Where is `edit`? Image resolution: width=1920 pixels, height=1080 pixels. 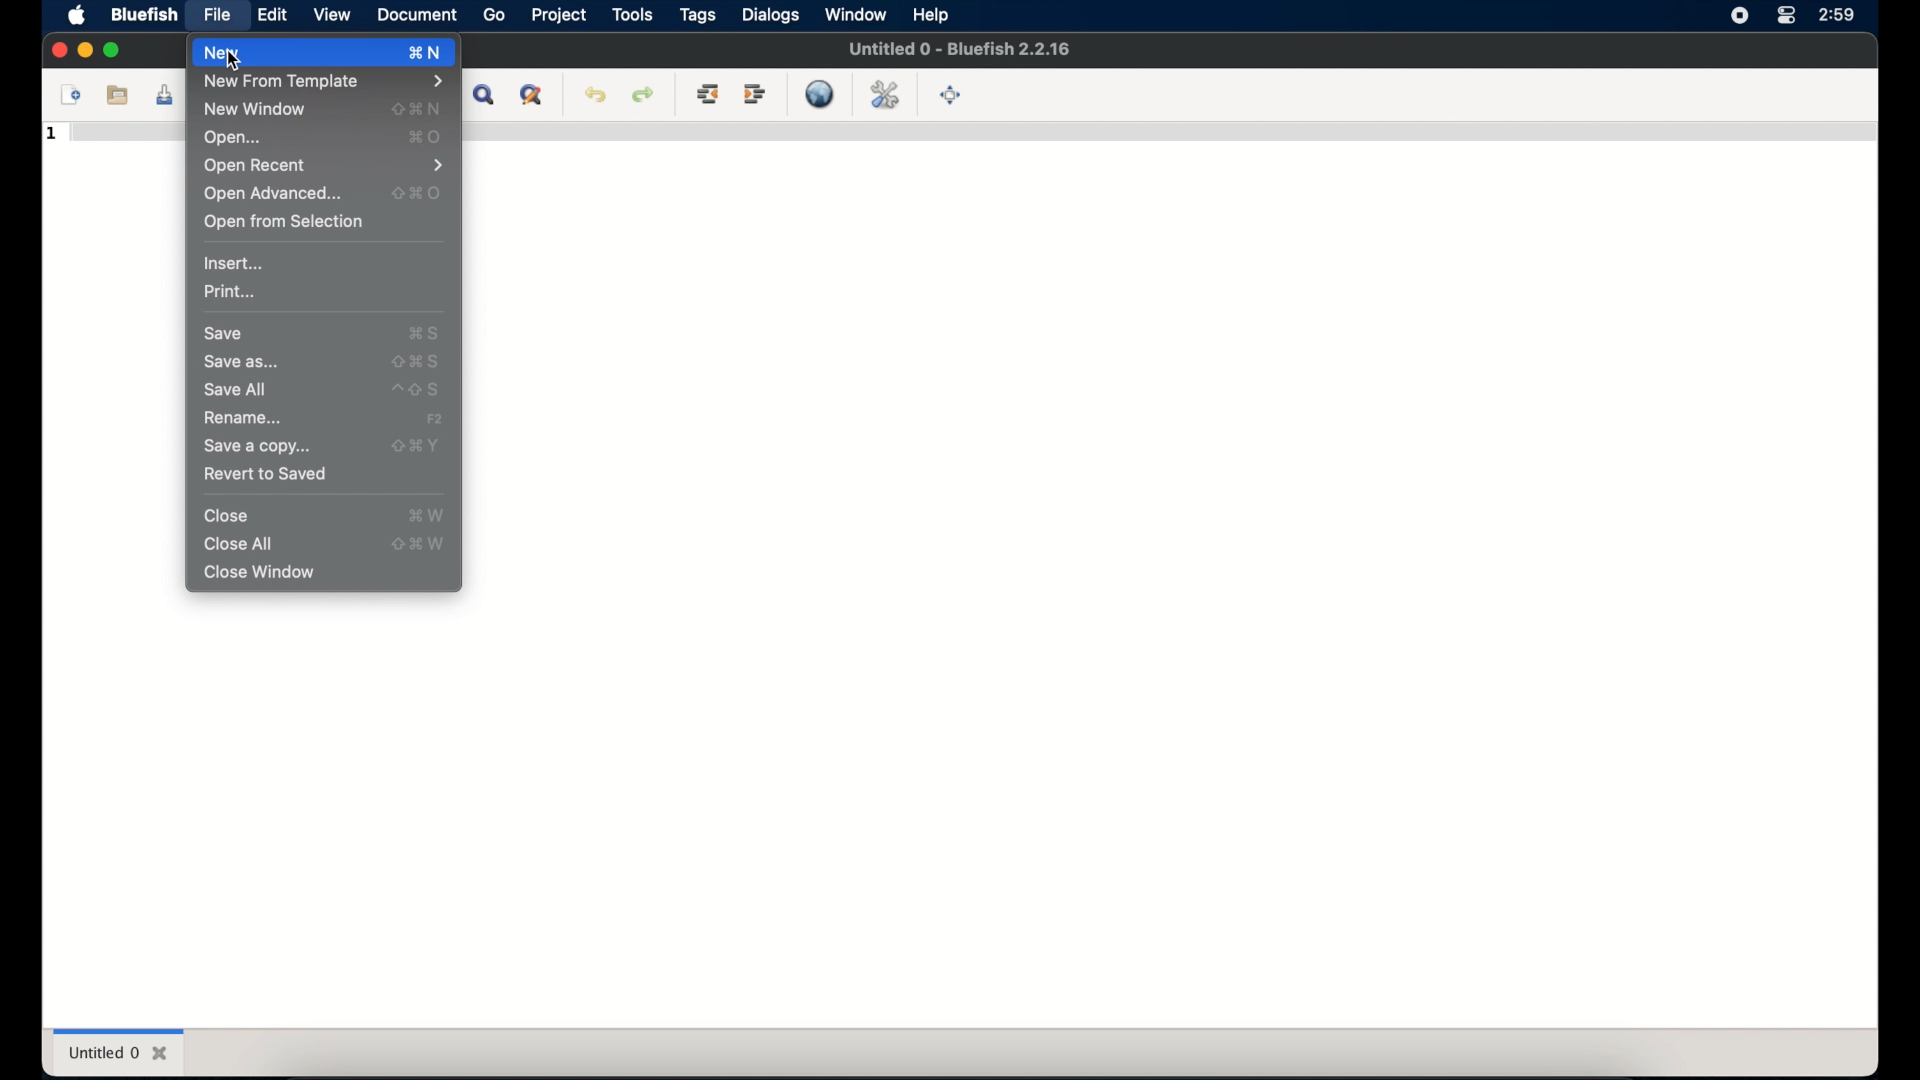
edit is located at coordinates (274, 14).